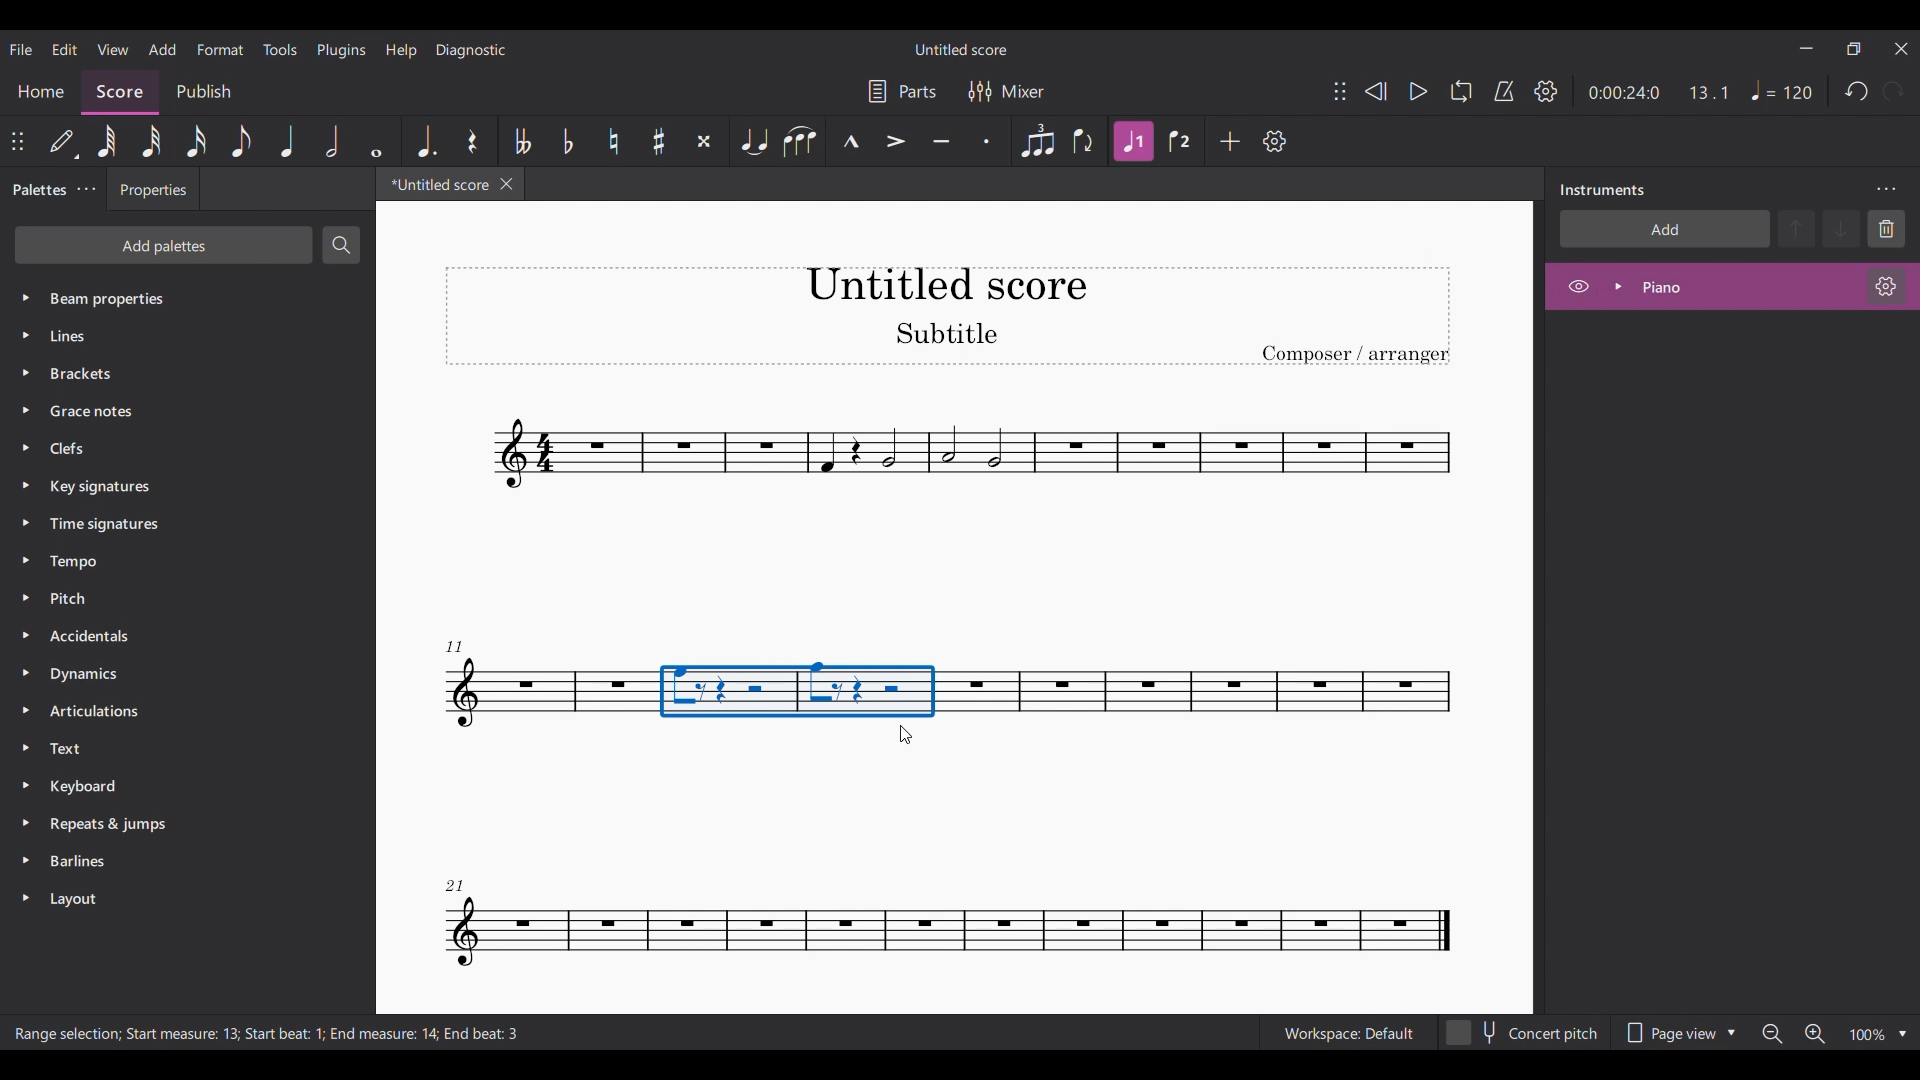  I want to click on Selected notes highlighted, so click(799, 690).